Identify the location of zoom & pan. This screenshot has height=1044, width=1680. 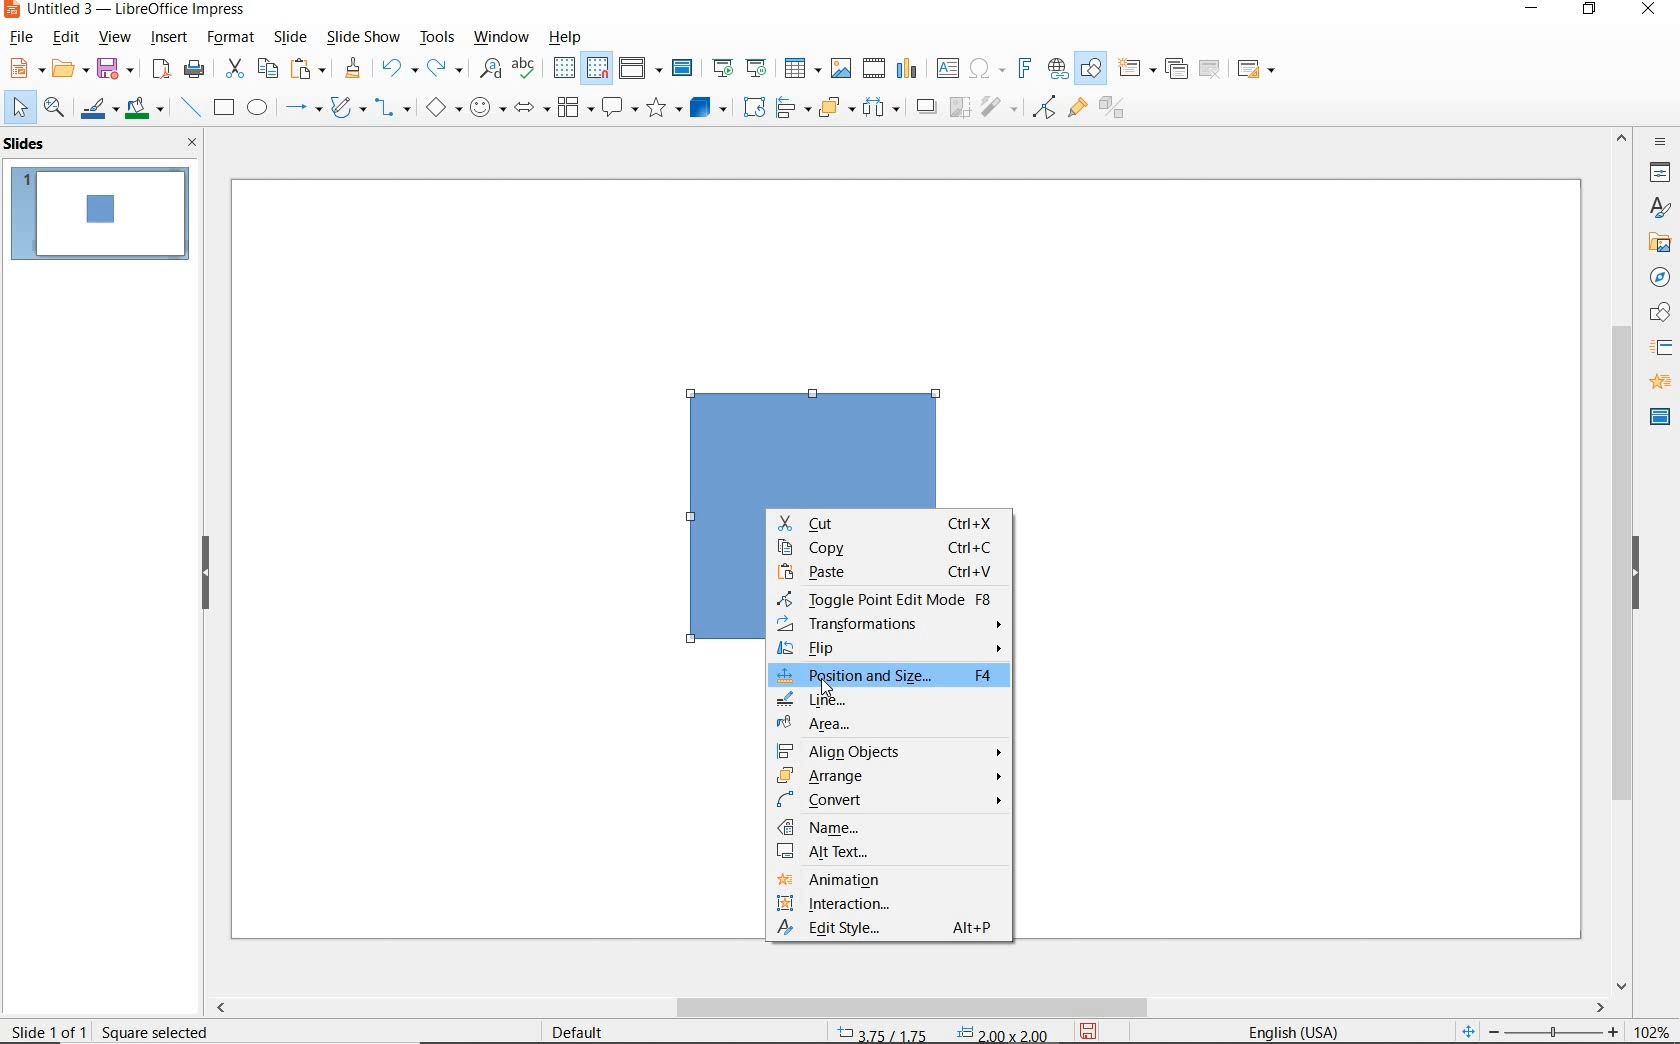
(53, 107).